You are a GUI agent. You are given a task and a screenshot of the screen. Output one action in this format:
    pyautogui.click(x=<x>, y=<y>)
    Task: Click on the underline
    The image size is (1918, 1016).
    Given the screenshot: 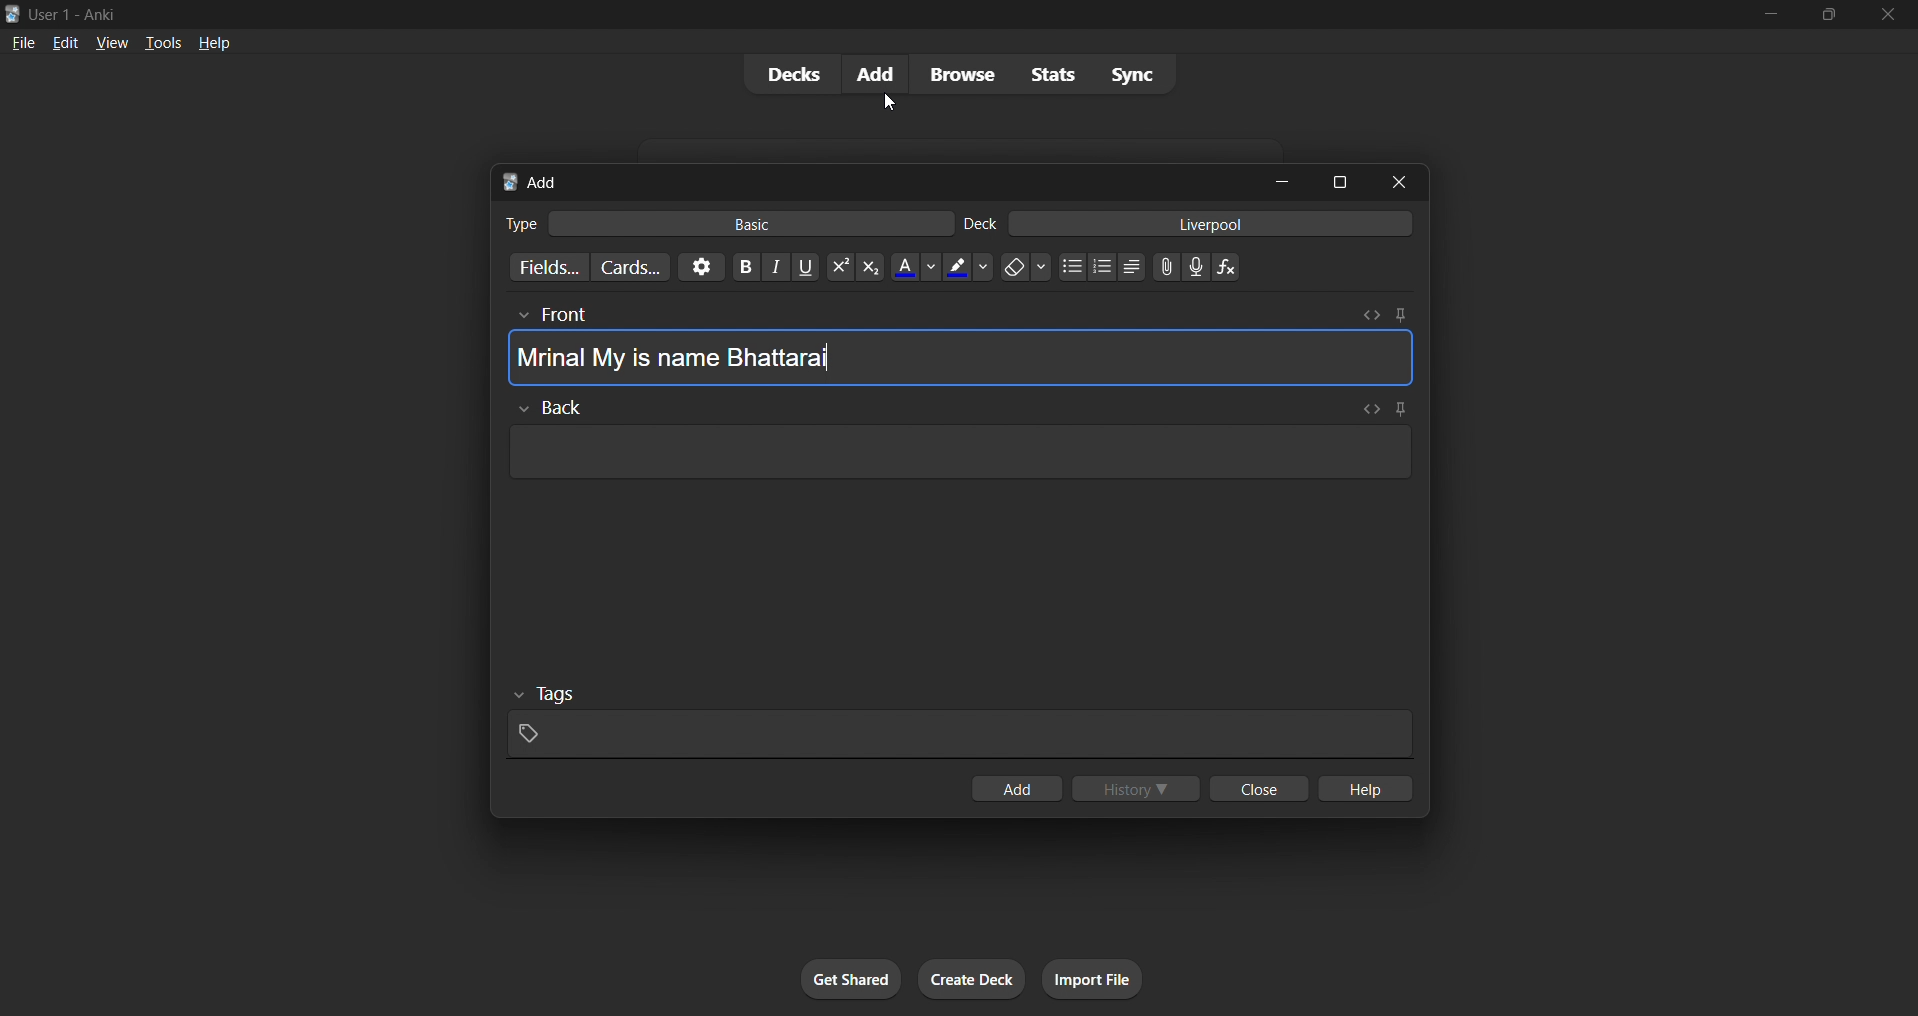 What is the action you would take?
    pyautogui.click(x=799, y=266)
    